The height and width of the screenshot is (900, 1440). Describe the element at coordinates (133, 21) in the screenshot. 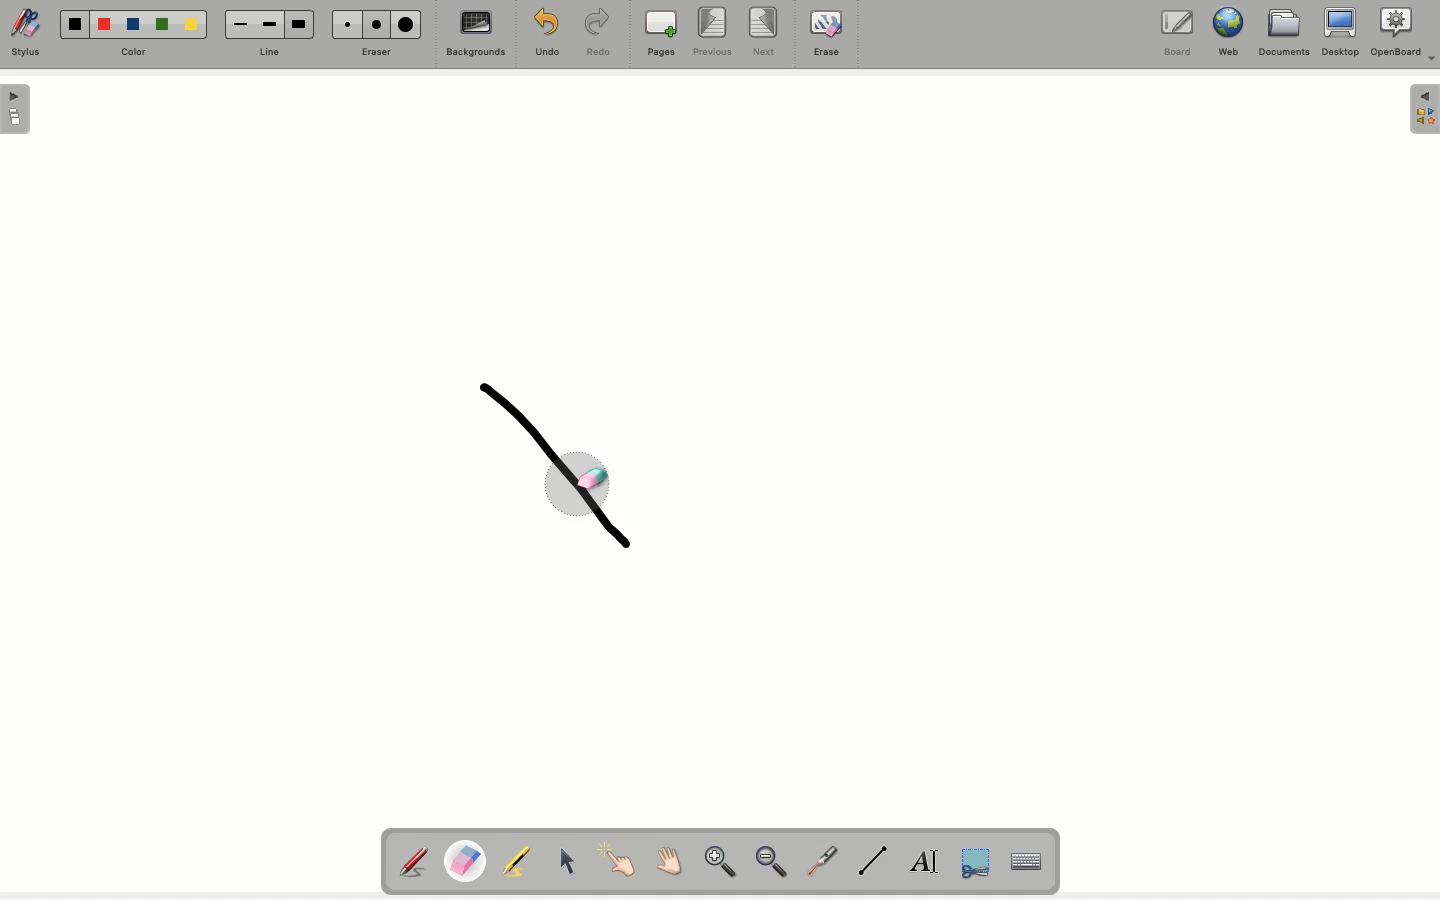

I see `Blue` at that location.